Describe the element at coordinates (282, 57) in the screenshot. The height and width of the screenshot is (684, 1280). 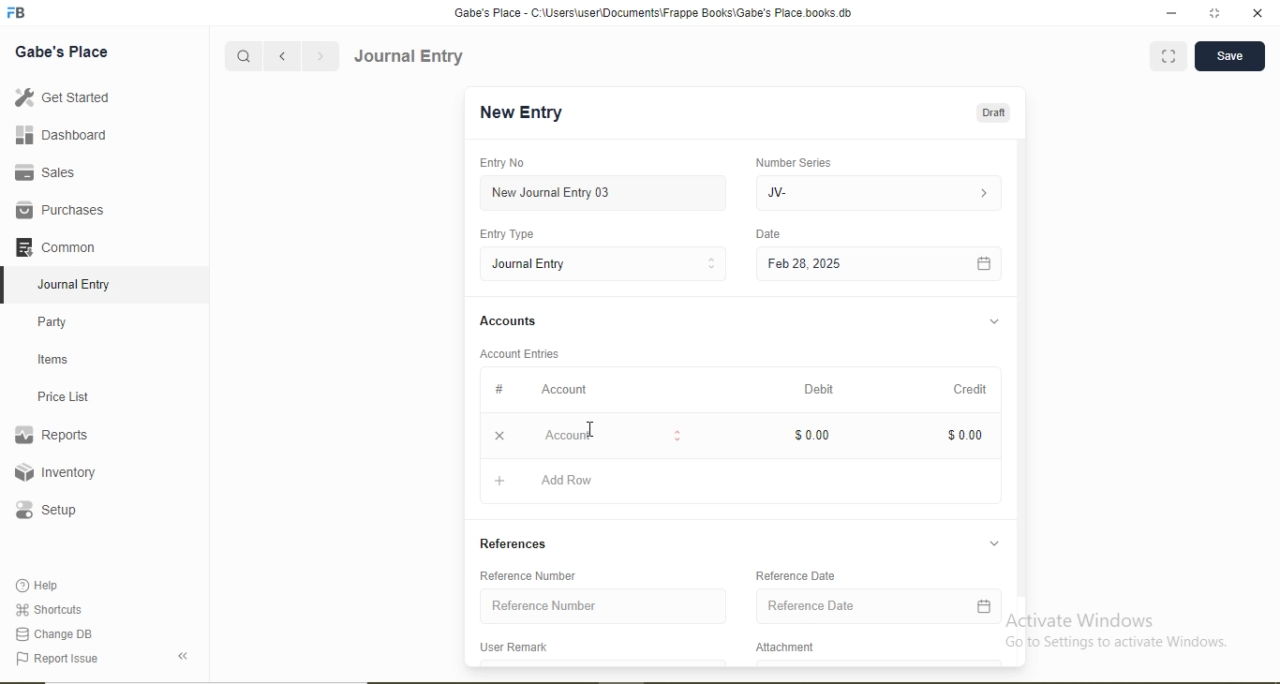
I see `Backward` at that location.